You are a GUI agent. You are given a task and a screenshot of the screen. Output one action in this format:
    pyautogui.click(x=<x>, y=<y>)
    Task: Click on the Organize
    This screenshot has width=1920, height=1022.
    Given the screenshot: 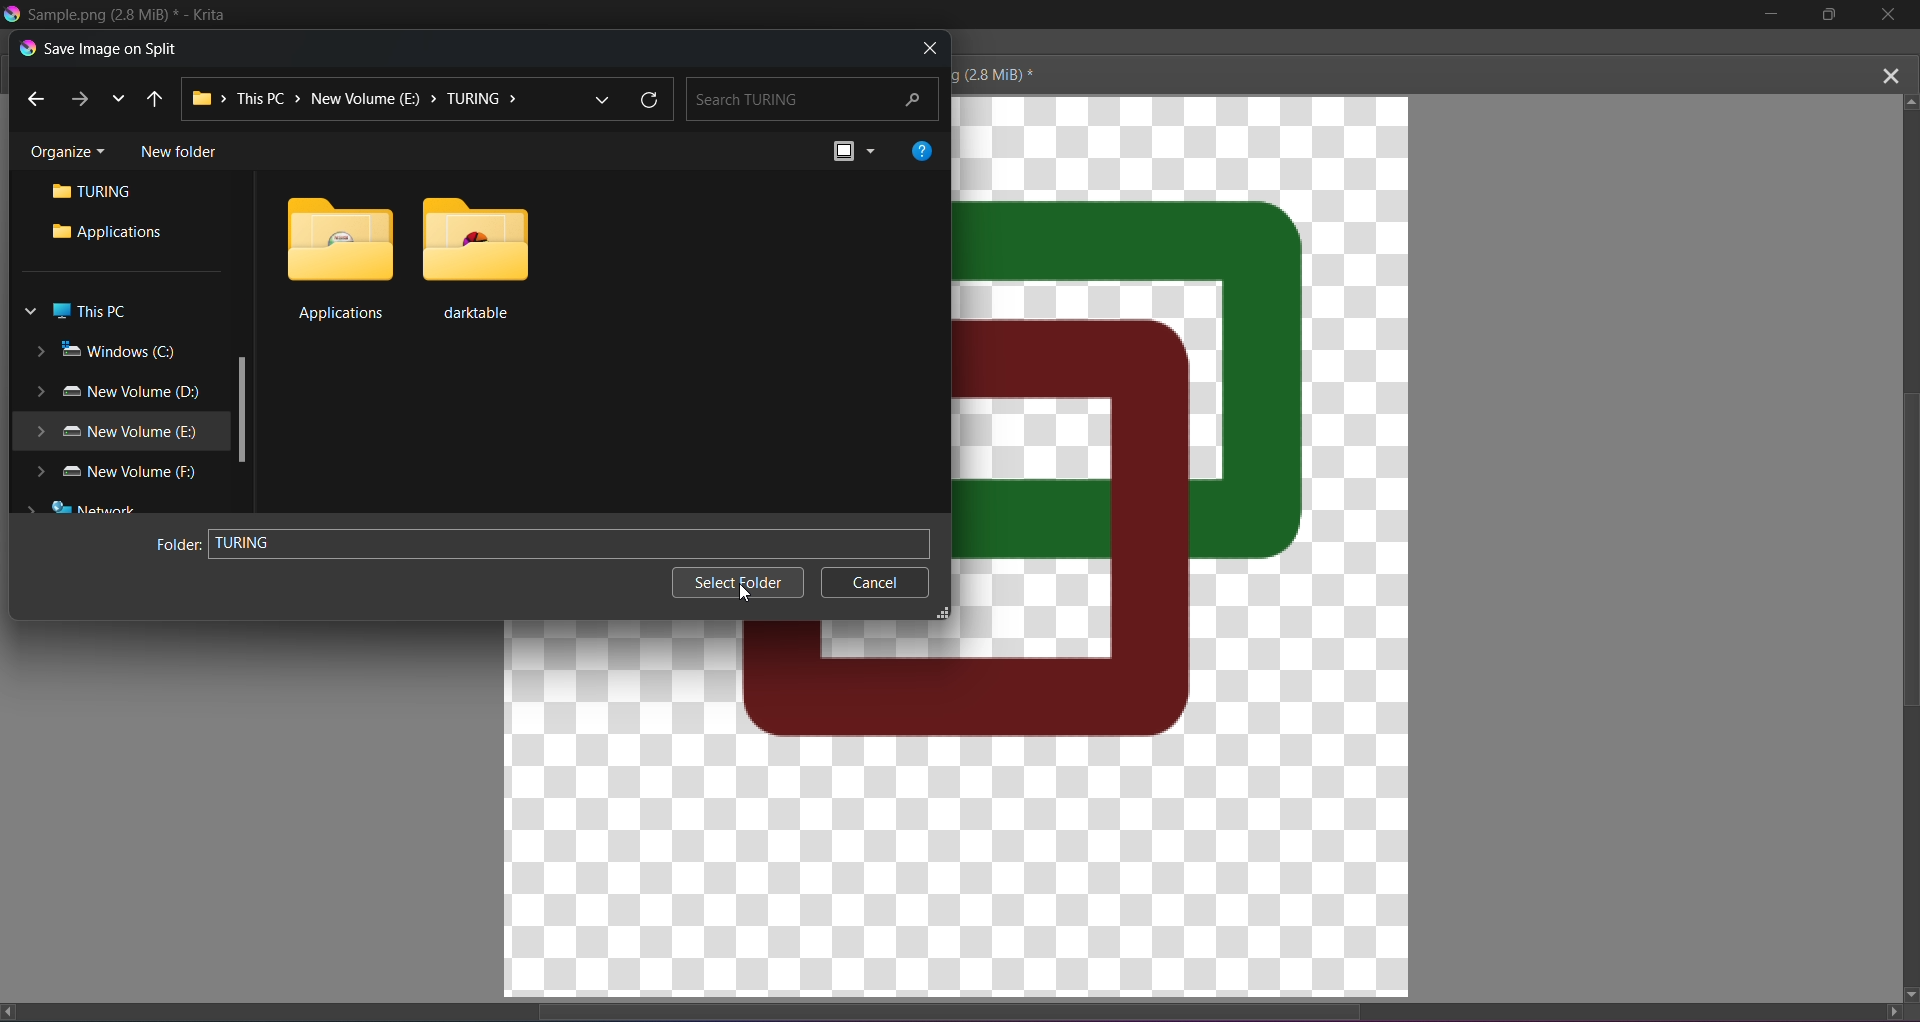 What is the action you would take?
    pyautogui.click(x=65, y=151)
    